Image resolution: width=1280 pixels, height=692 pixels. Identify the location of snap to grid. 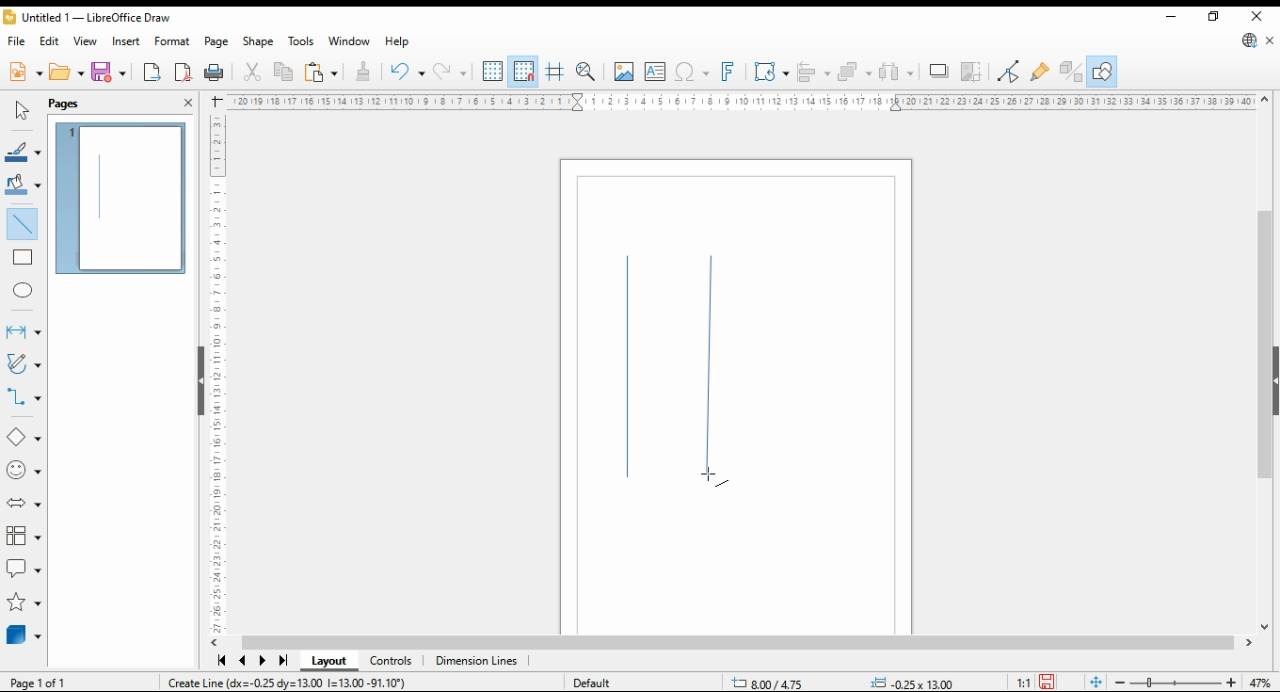
(523, 71).